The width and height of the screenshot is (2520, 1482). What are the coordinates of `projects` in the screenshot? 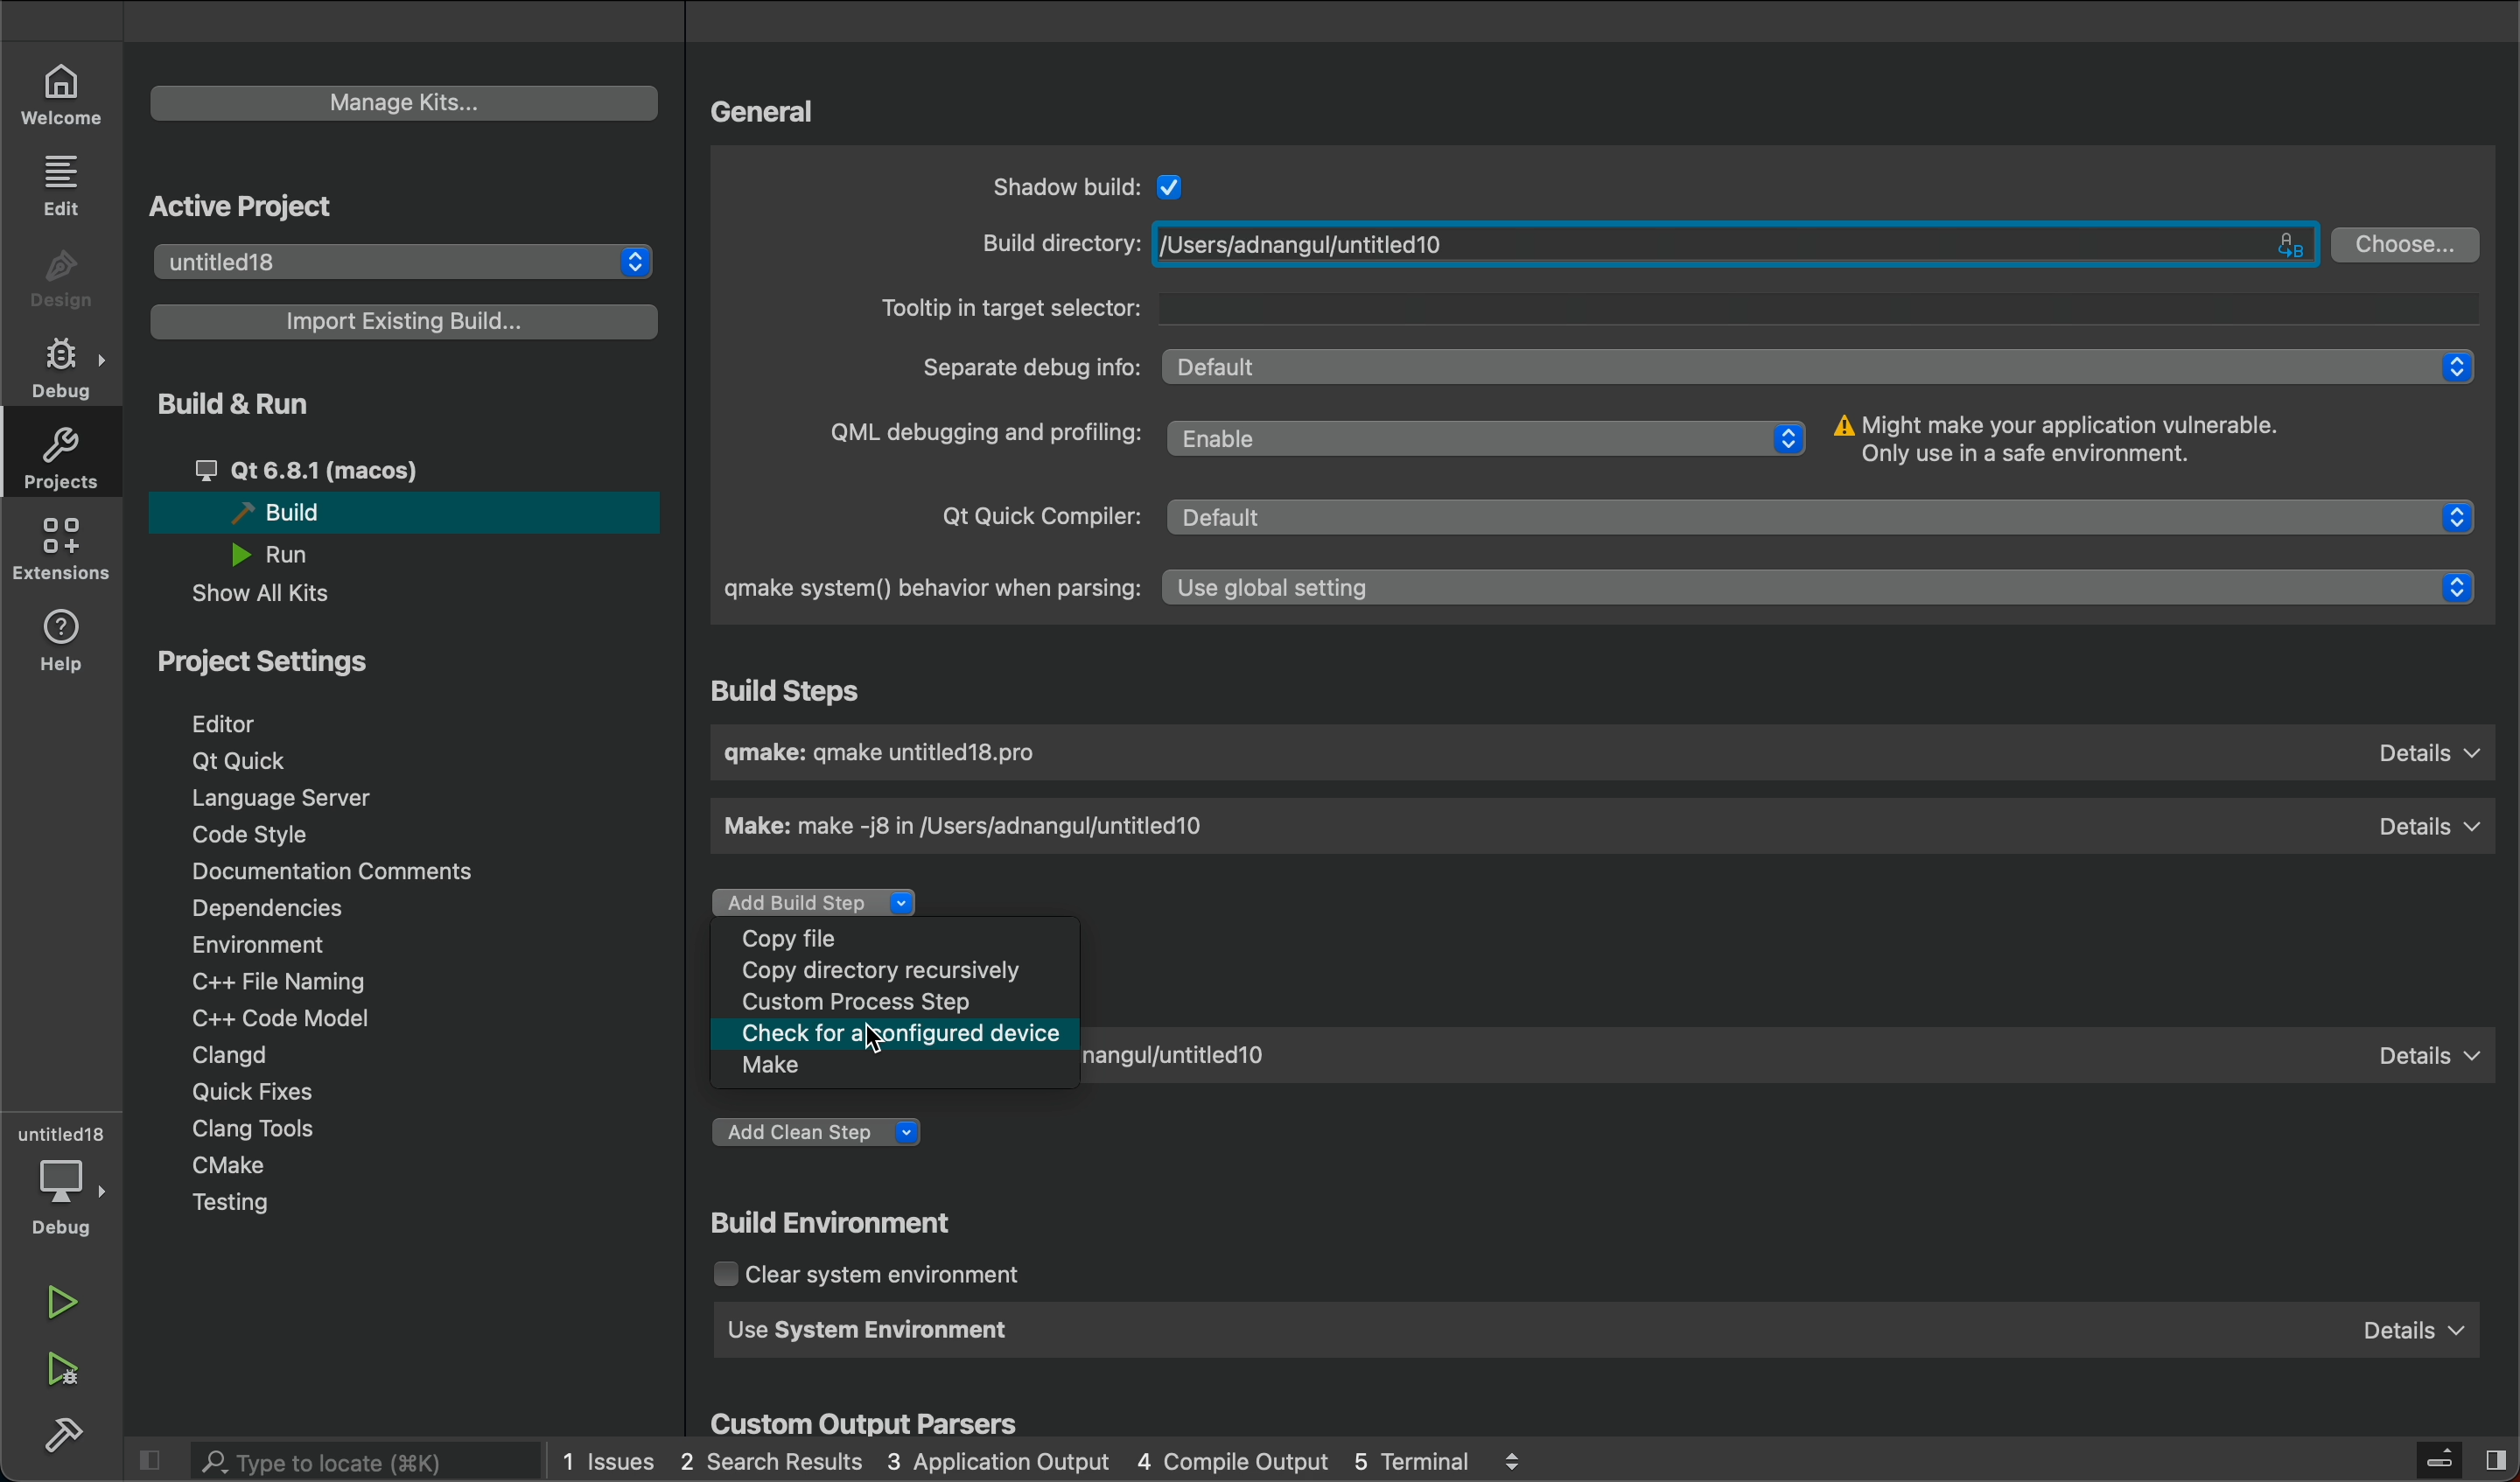 It's located at (64, 463).